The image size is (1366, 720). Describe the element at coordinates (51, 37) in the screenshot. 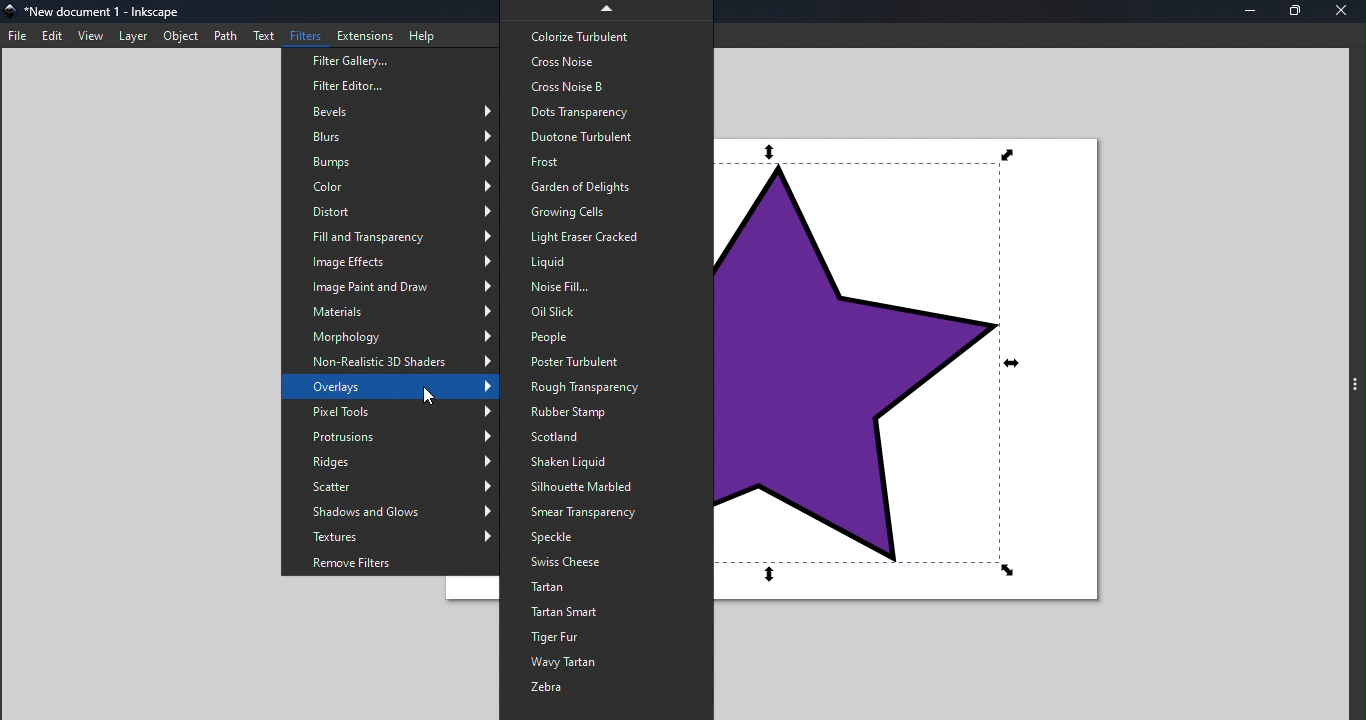

I see `Edit` at that location.